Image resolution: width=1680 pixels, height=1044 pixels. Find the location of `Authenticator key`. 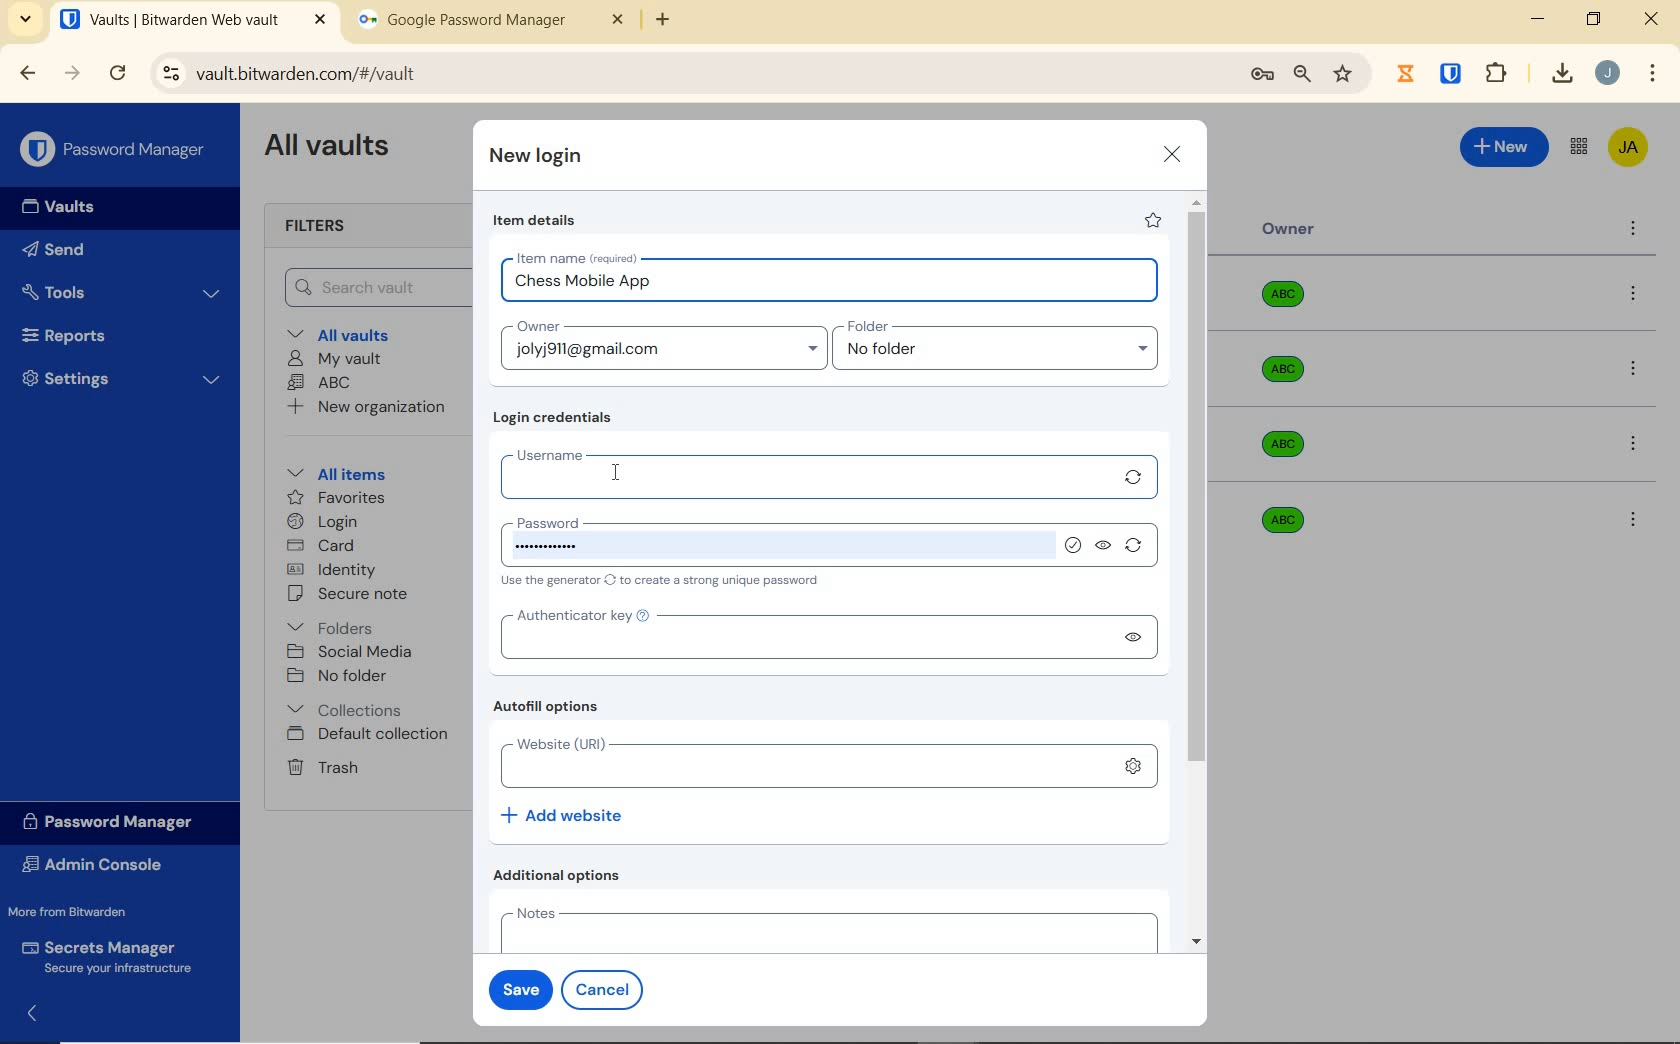

Authenticator key is located at coordinates (803, 633).